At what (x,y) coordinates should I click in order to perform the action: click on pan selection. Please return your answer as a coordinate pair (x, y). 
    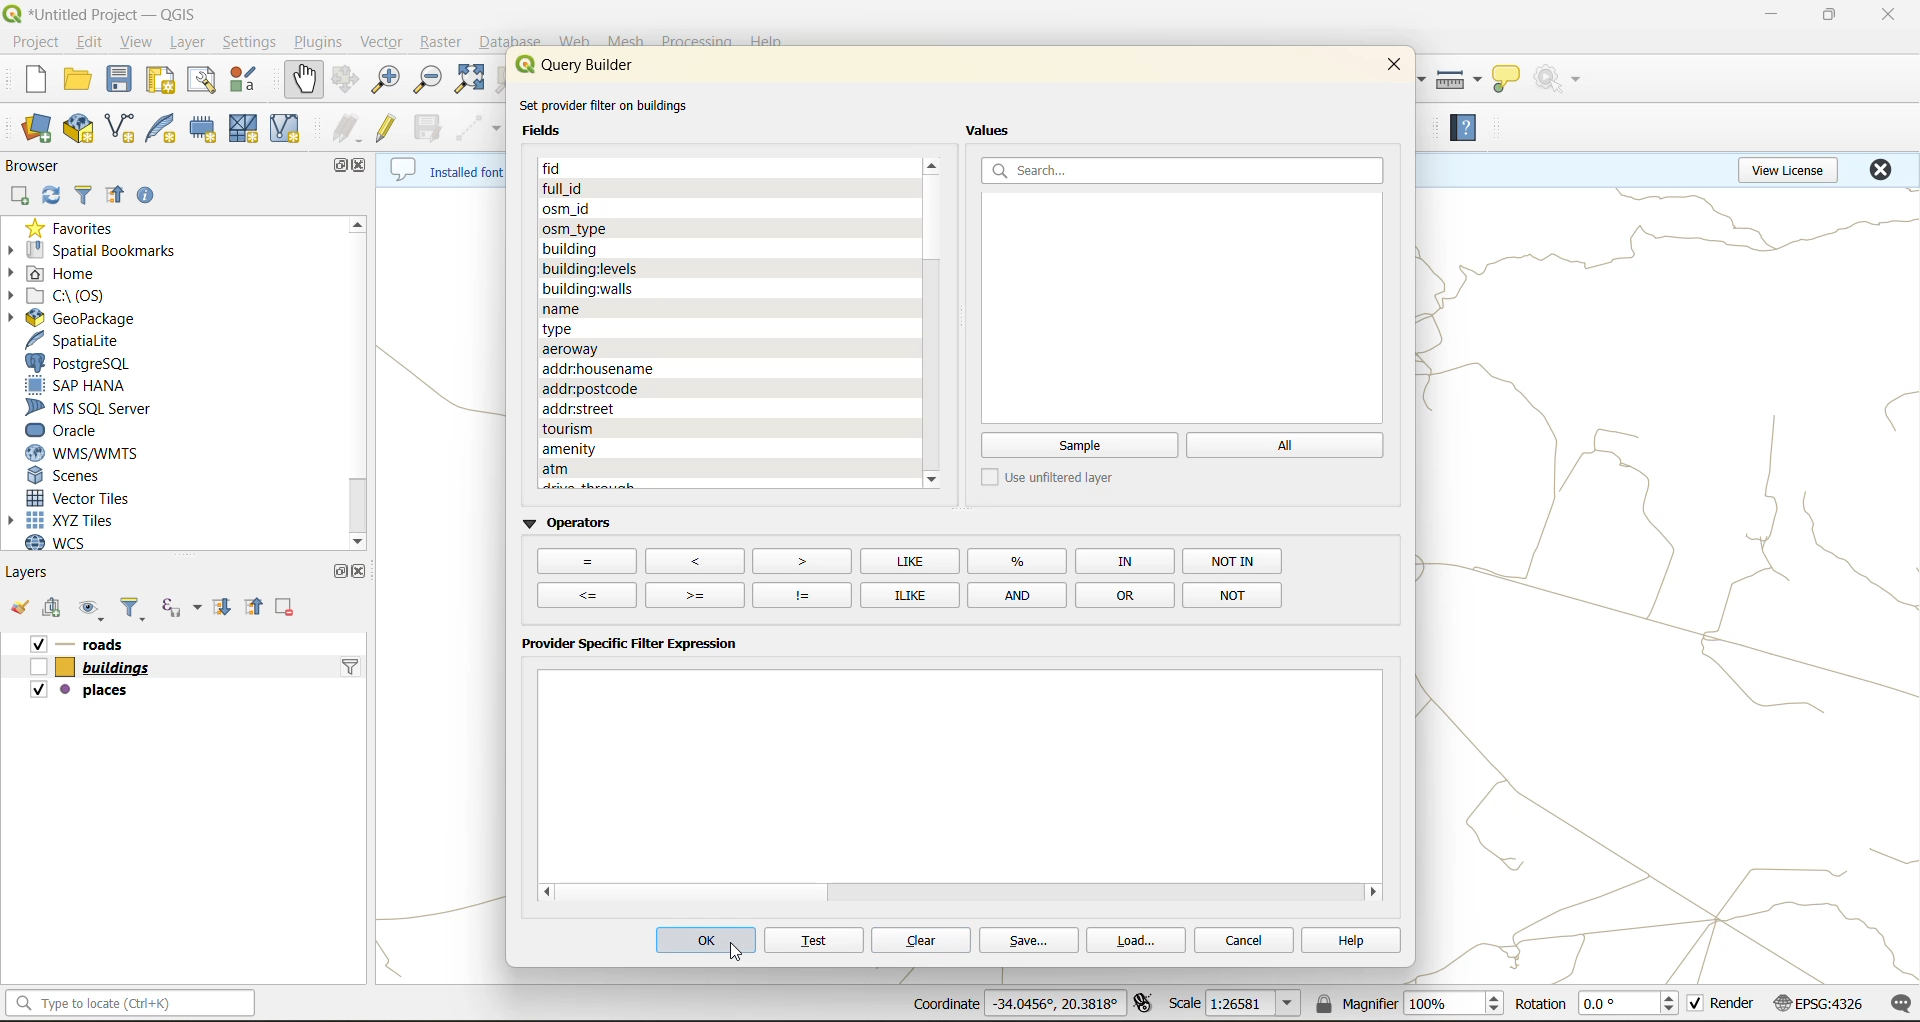
    Looking at the image, I should click on (343, 82).